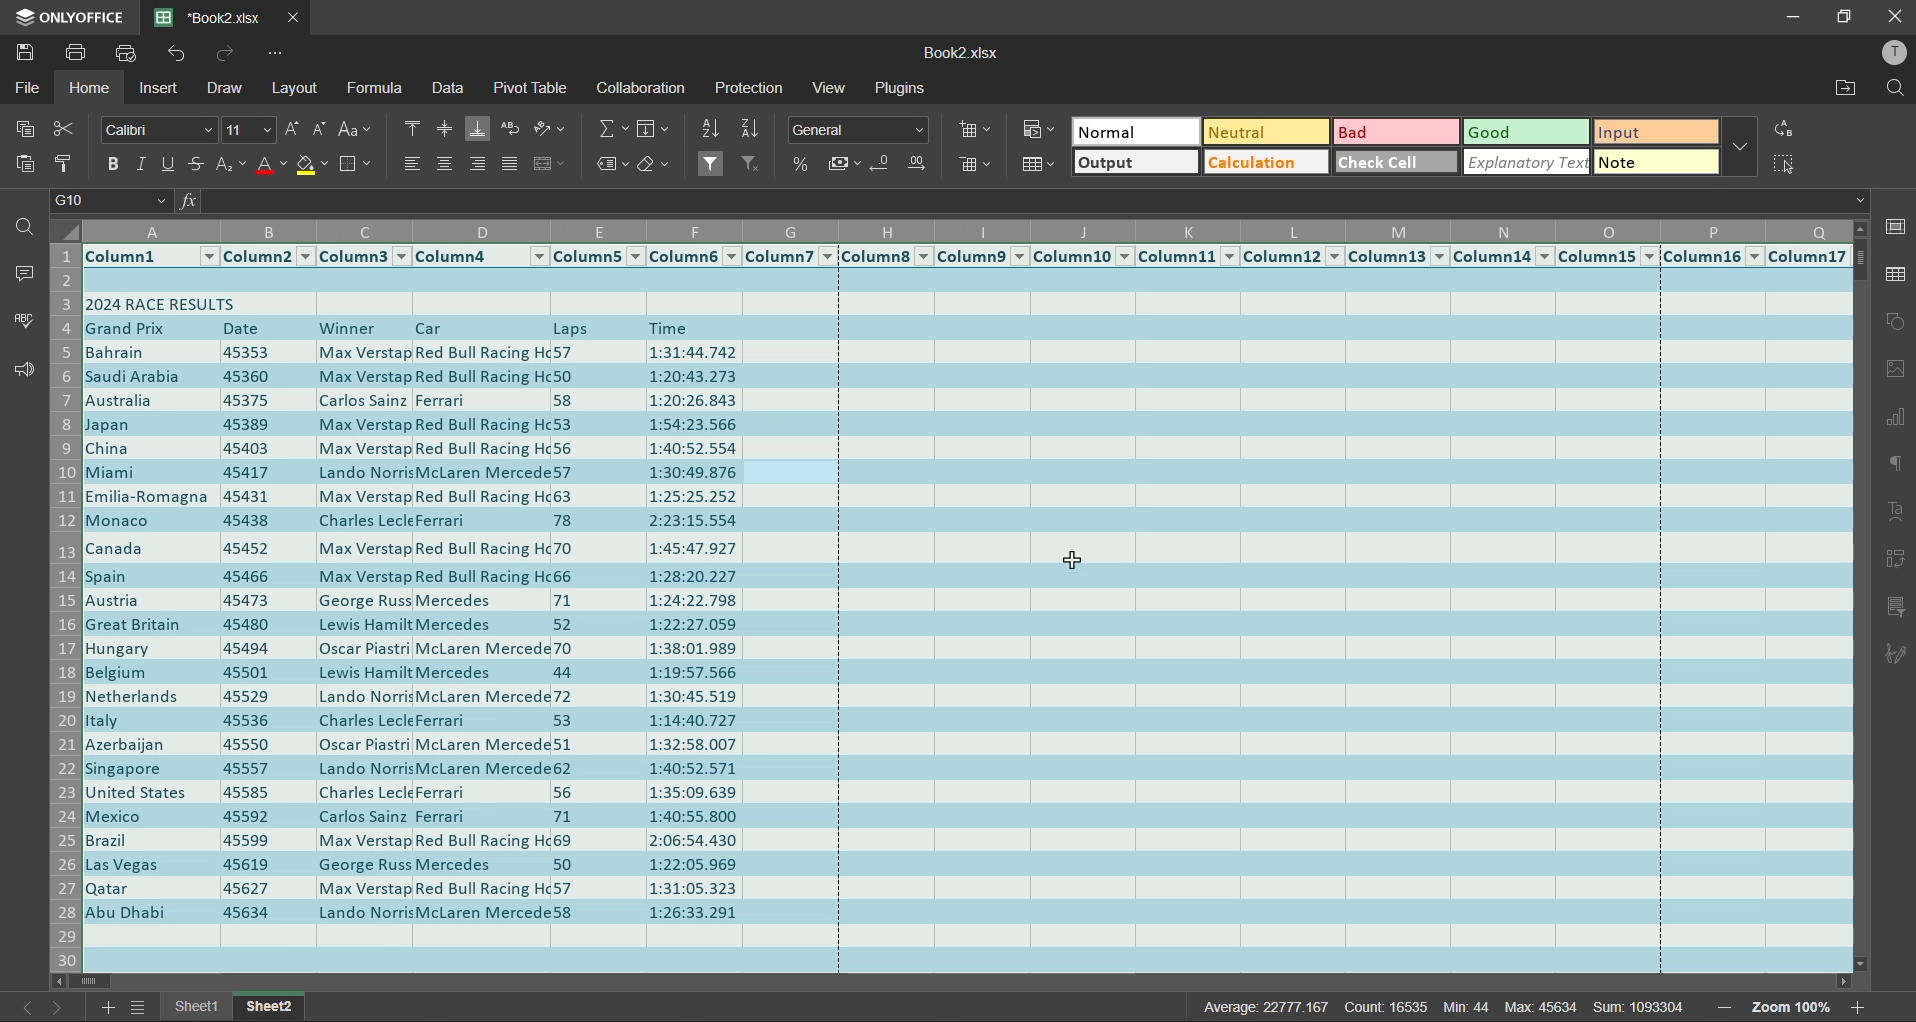 The height and width of the screenshot is (1022, 1916). What do you see at coordinates (113, 1008) in the screenshot?
I see `add sheet` at bounding box center [113, 1008].